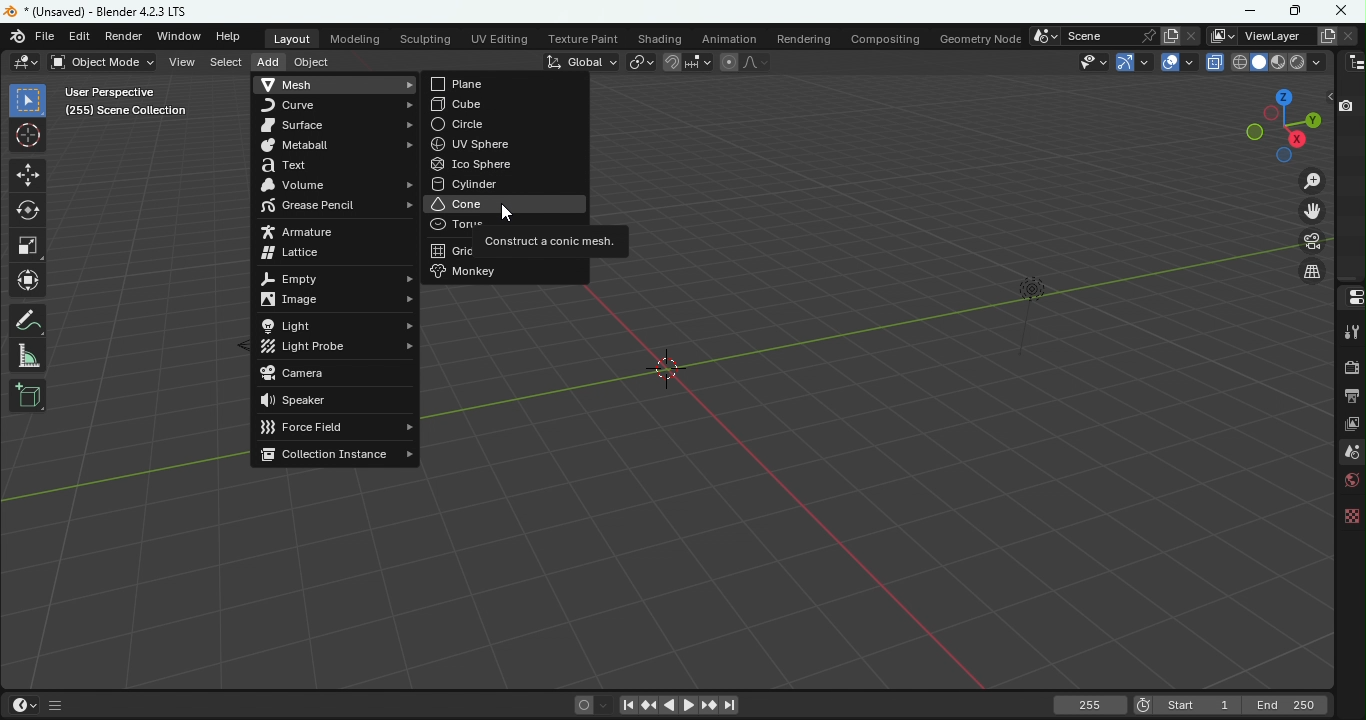 Image resolution: width=1366 pixels, height=720 pixels. What do you see at coordinates (1311, 272) in the screenshot?
I see `Toggle: Enable view navigation within the camera view` at bounding box center [1311, 272].